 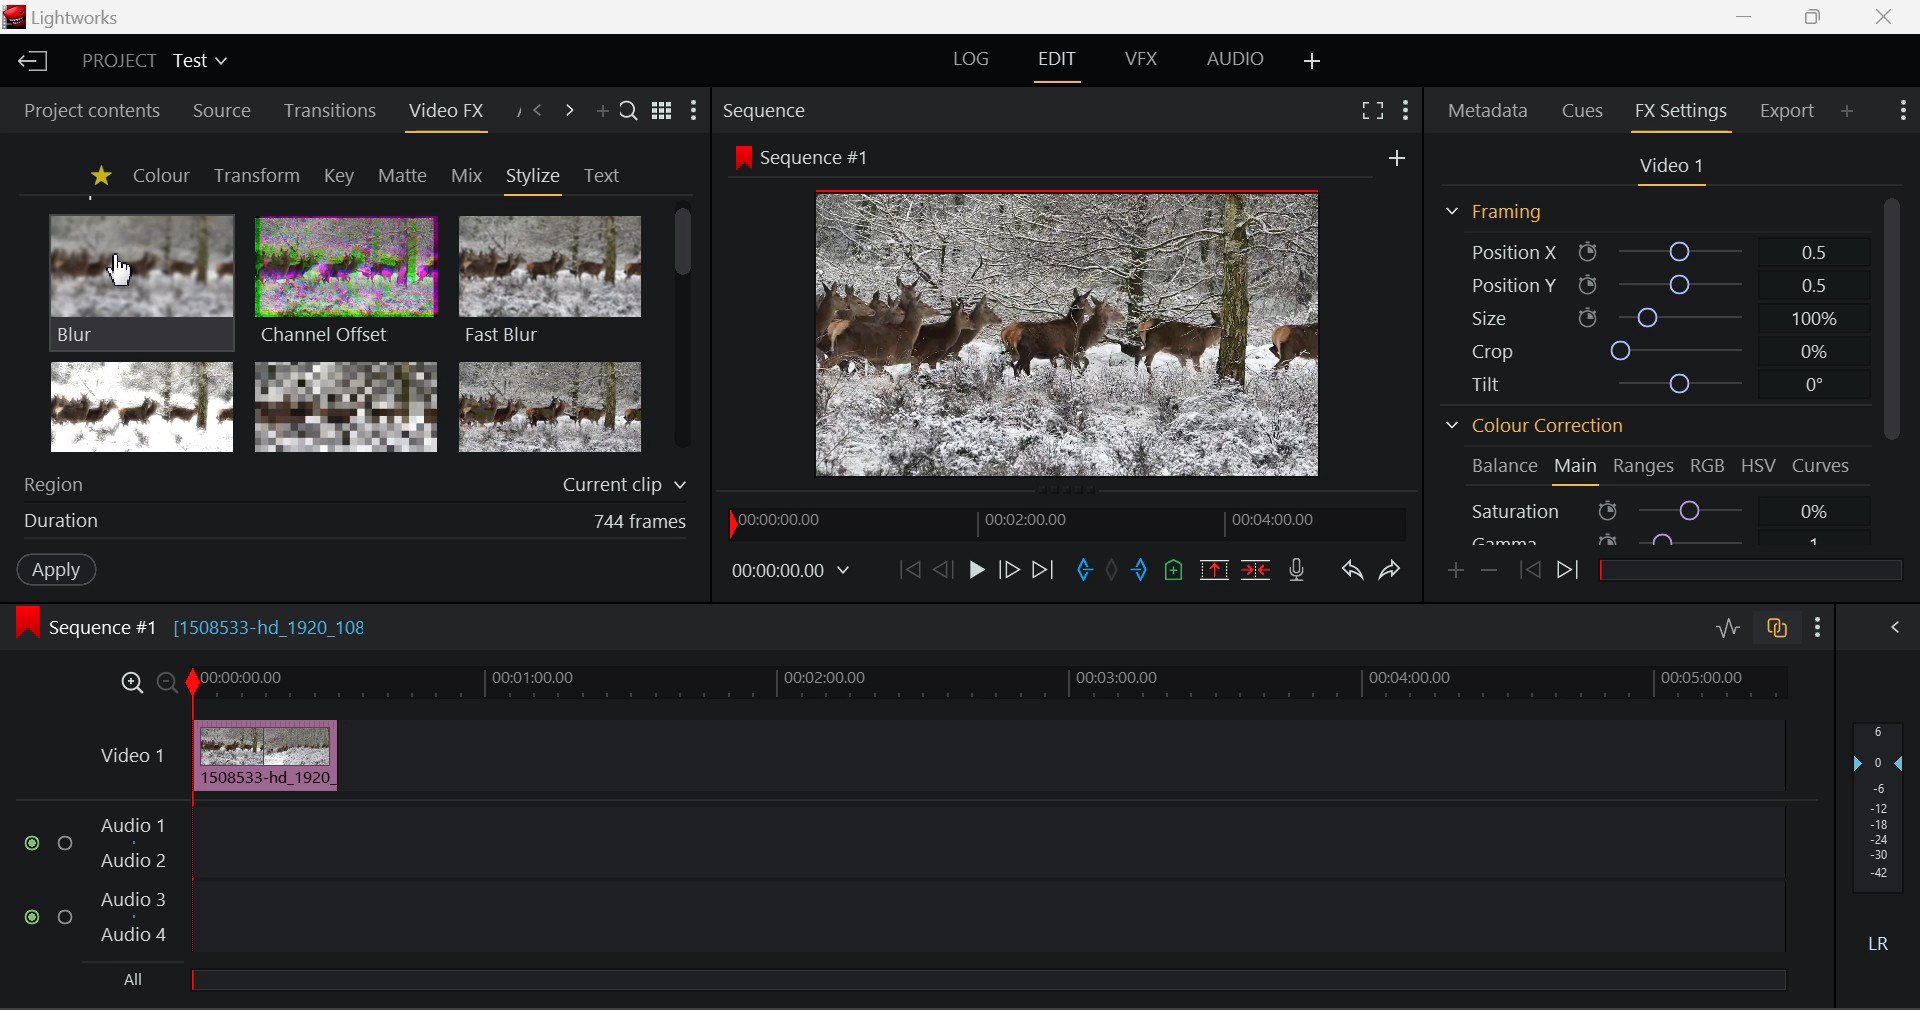 I want to click on Sequence #1 Preview Screen, so click(x=1070, y=310).